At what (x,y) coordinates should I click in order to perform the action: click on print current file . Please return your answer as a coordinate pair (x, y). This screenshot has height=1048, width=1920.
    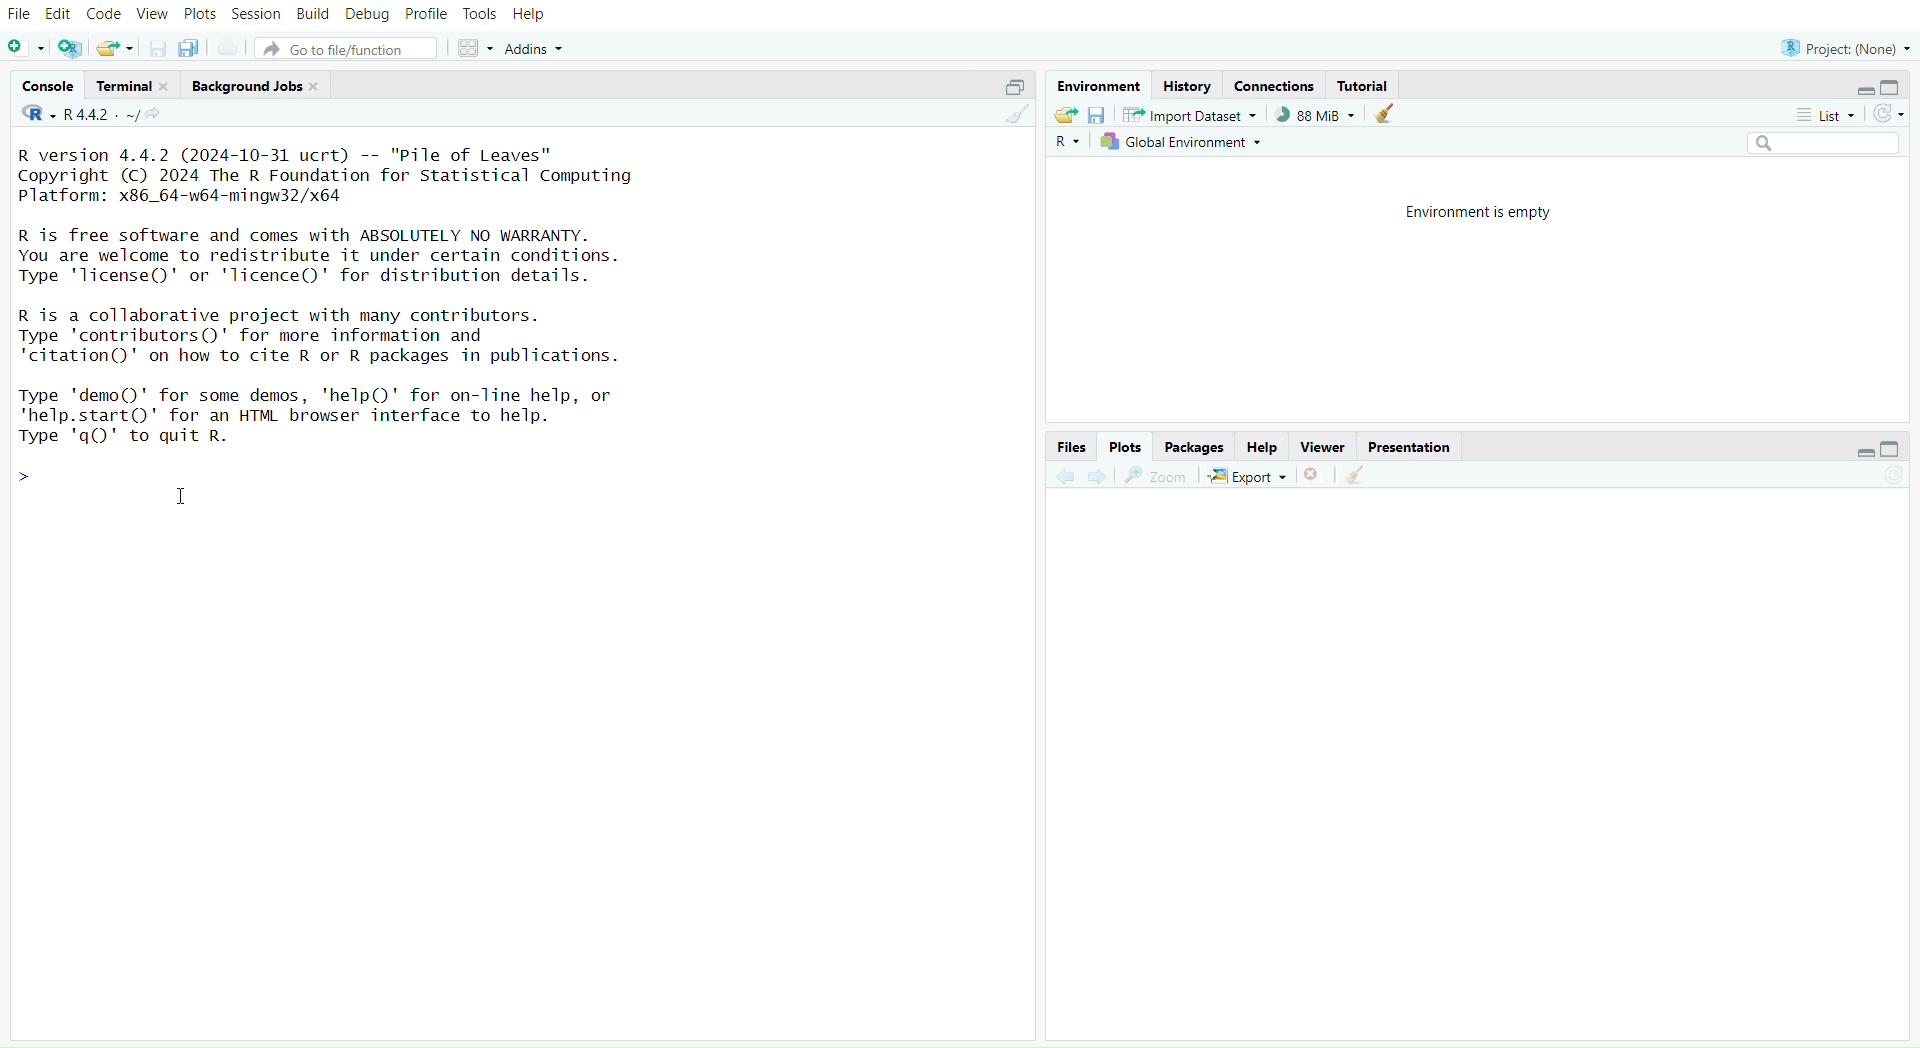
    Looking at the image, I should click on (231, 49).